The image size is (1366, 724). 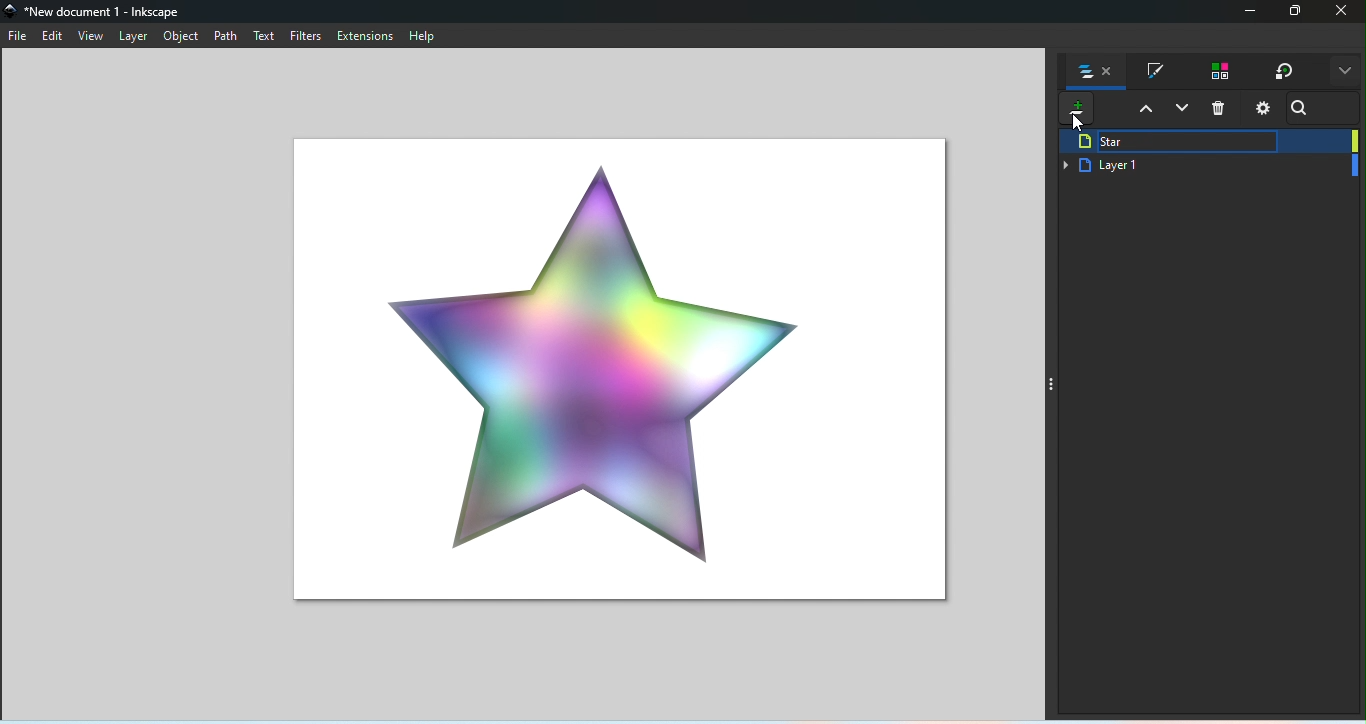 What do you see at coordinates (1264, 113) in the screenshot?
I see `layers and objects dialogs settings` at bounding box center [1264, 113].